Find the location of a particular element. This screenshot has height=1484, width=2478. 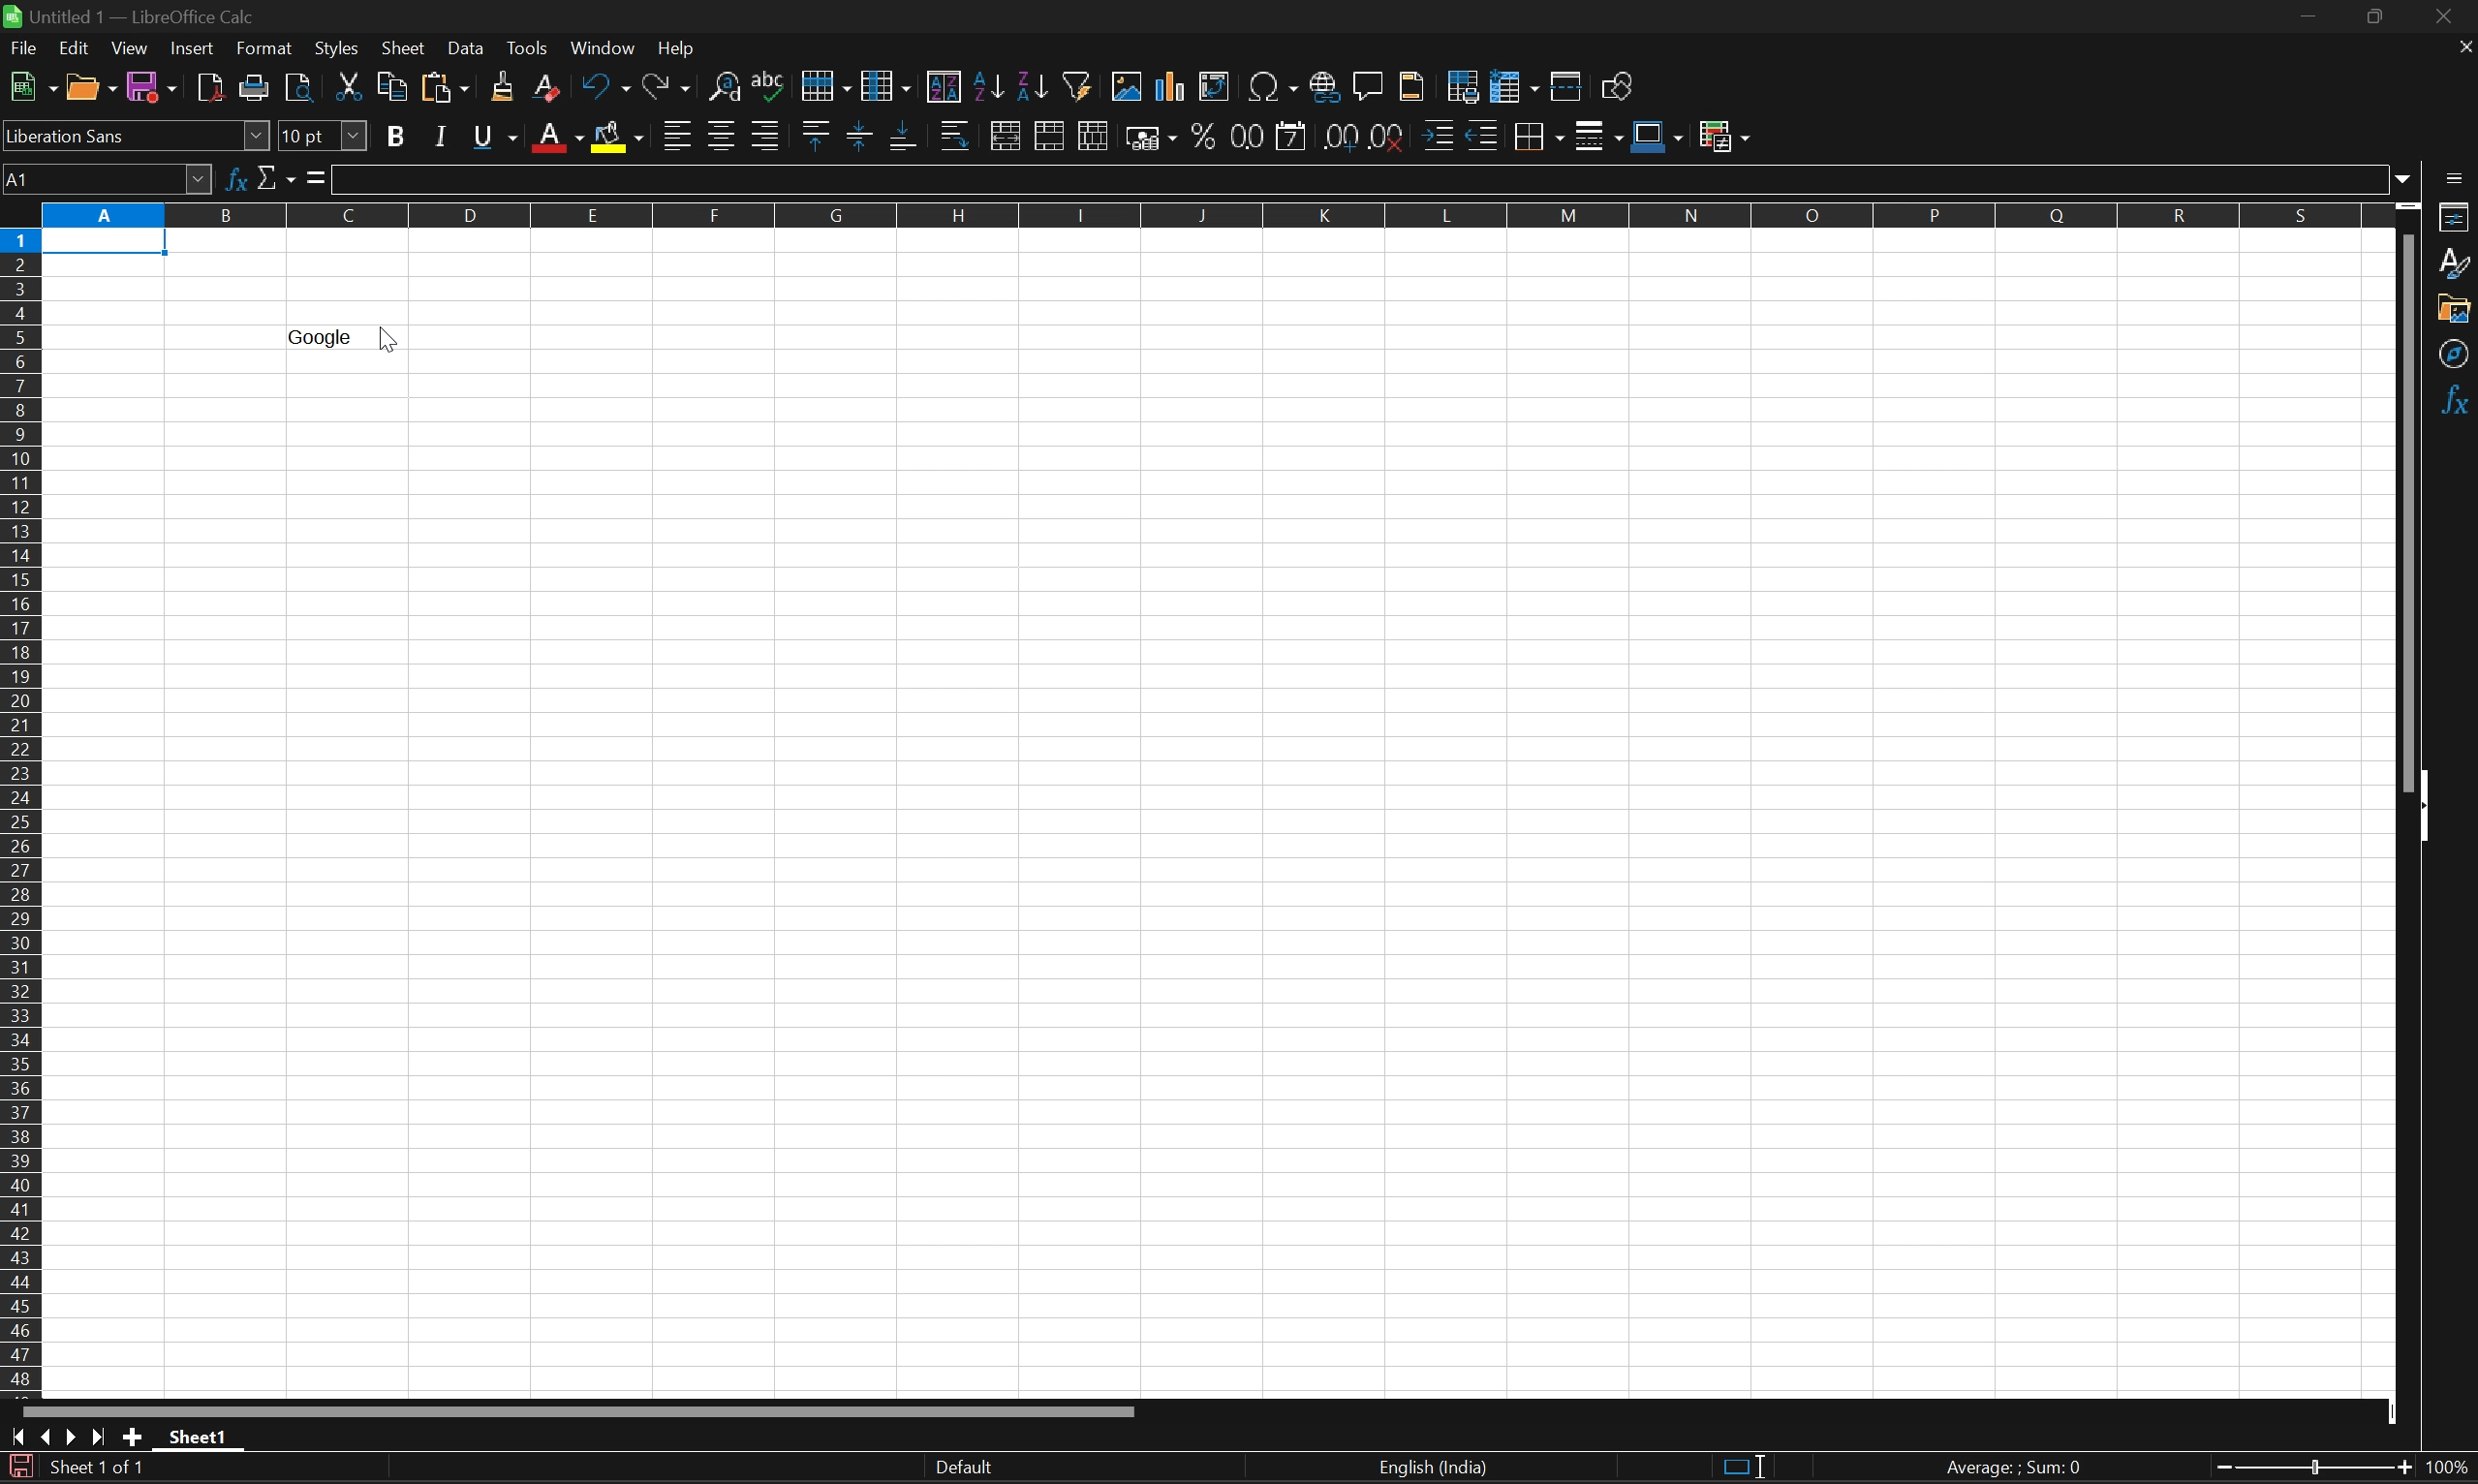

Clear direct formatting is located at coordinates (549, 90).